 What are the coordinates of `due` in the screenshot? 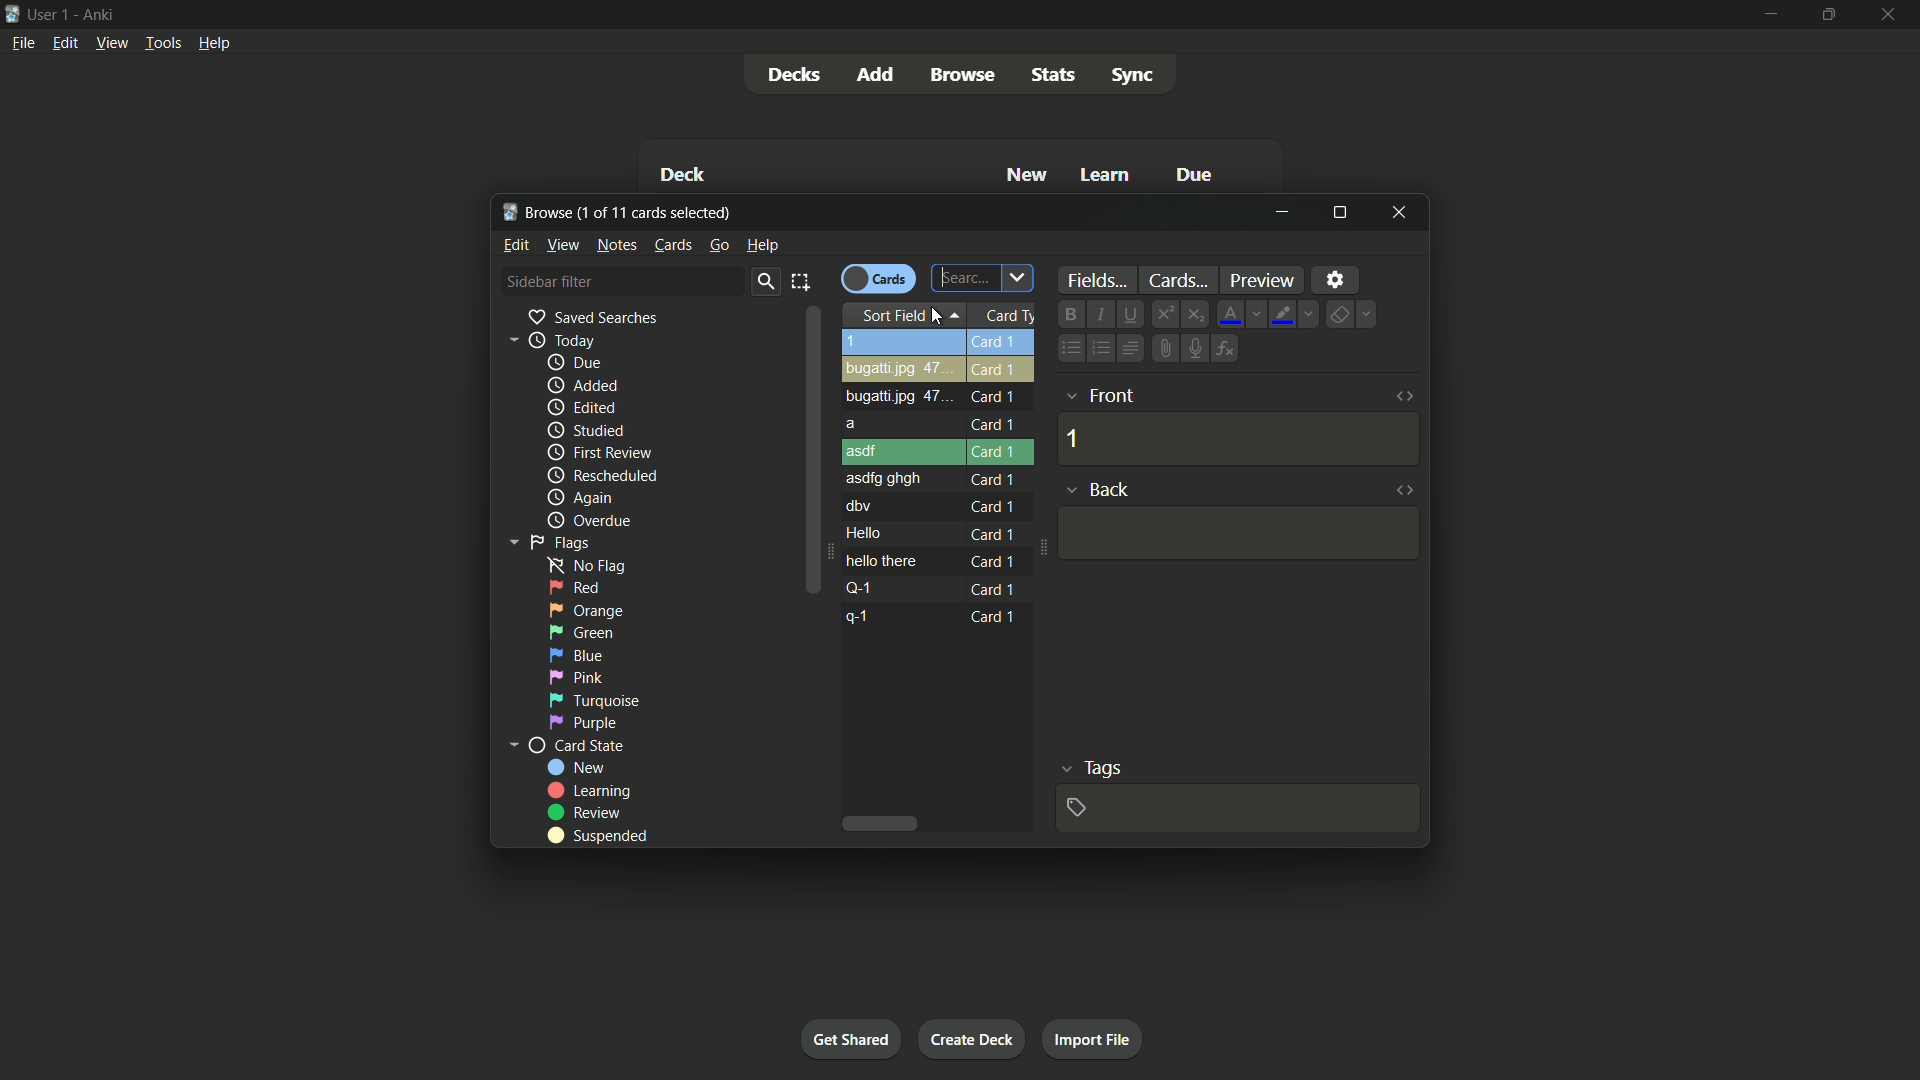 It's located at (575, 362).